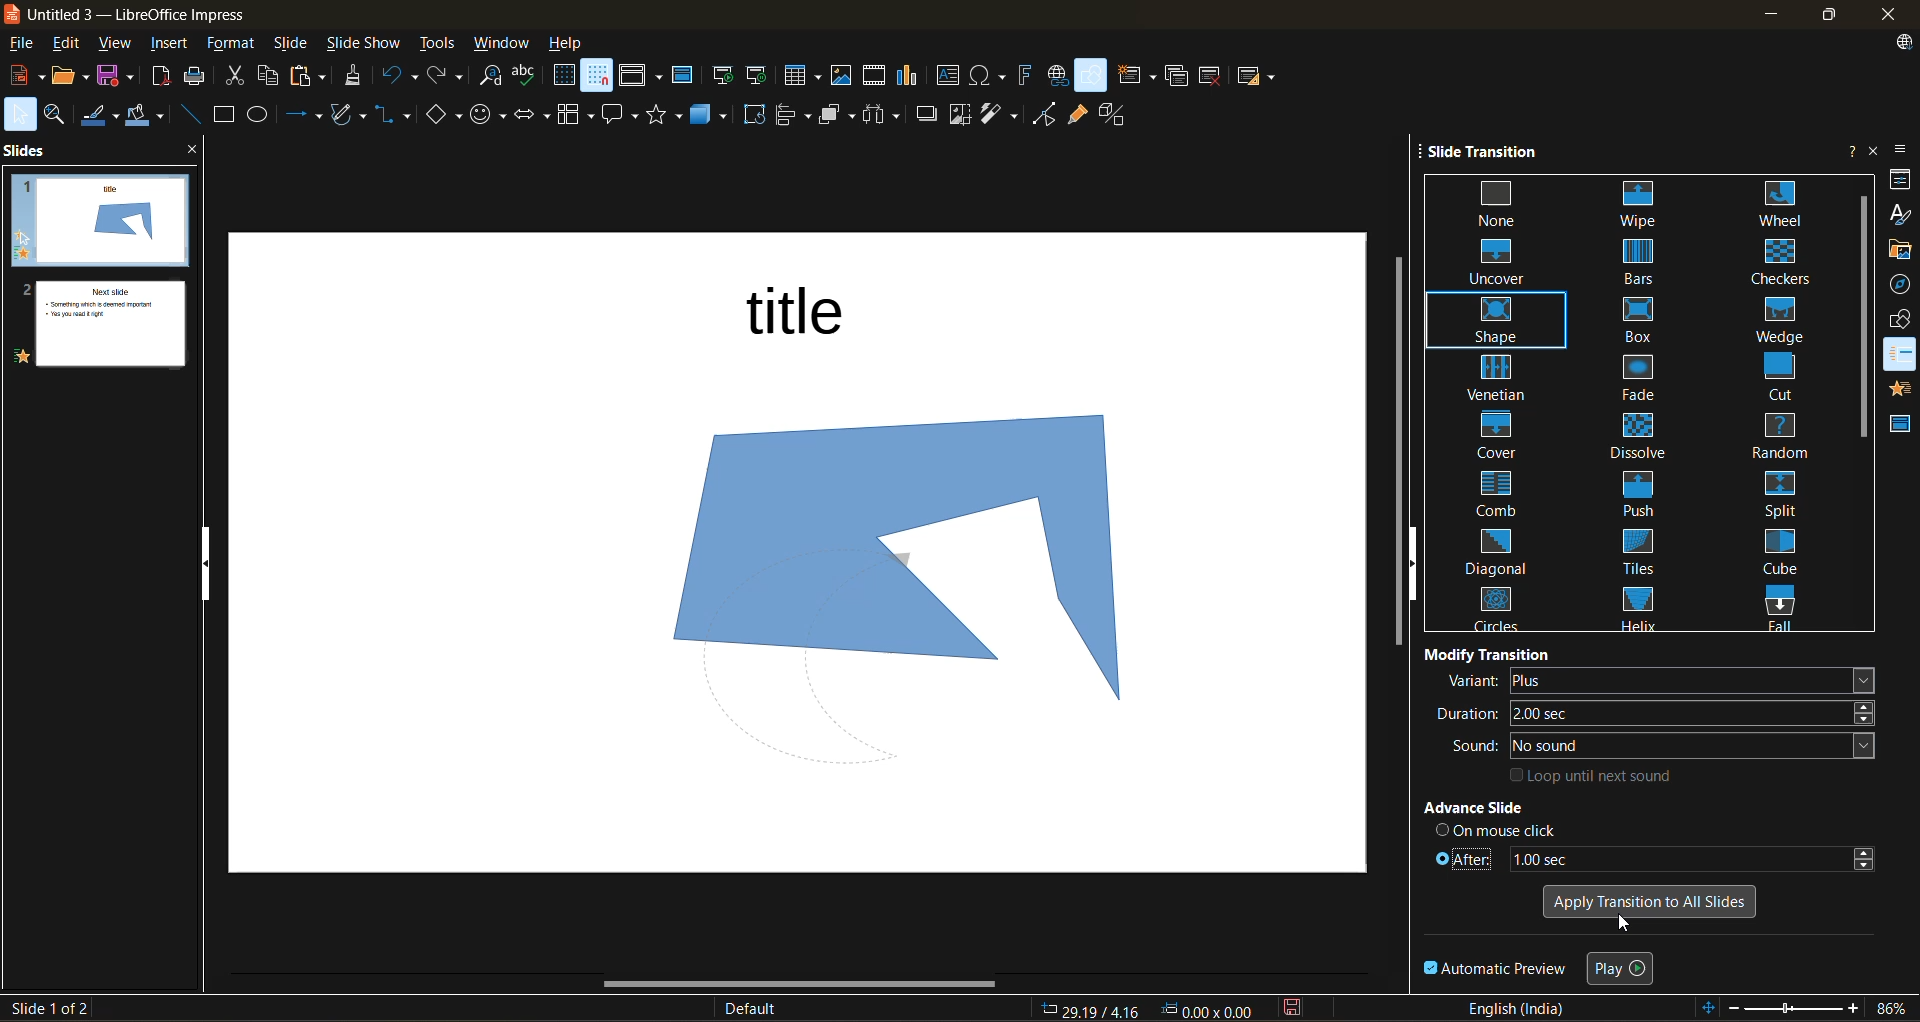 Image resolution: width=1920 pixels, height=1022 pixels. What do you see at coordinates (400, 78) in the screenshot?
I see `undo` at bounding box center [400, 78].